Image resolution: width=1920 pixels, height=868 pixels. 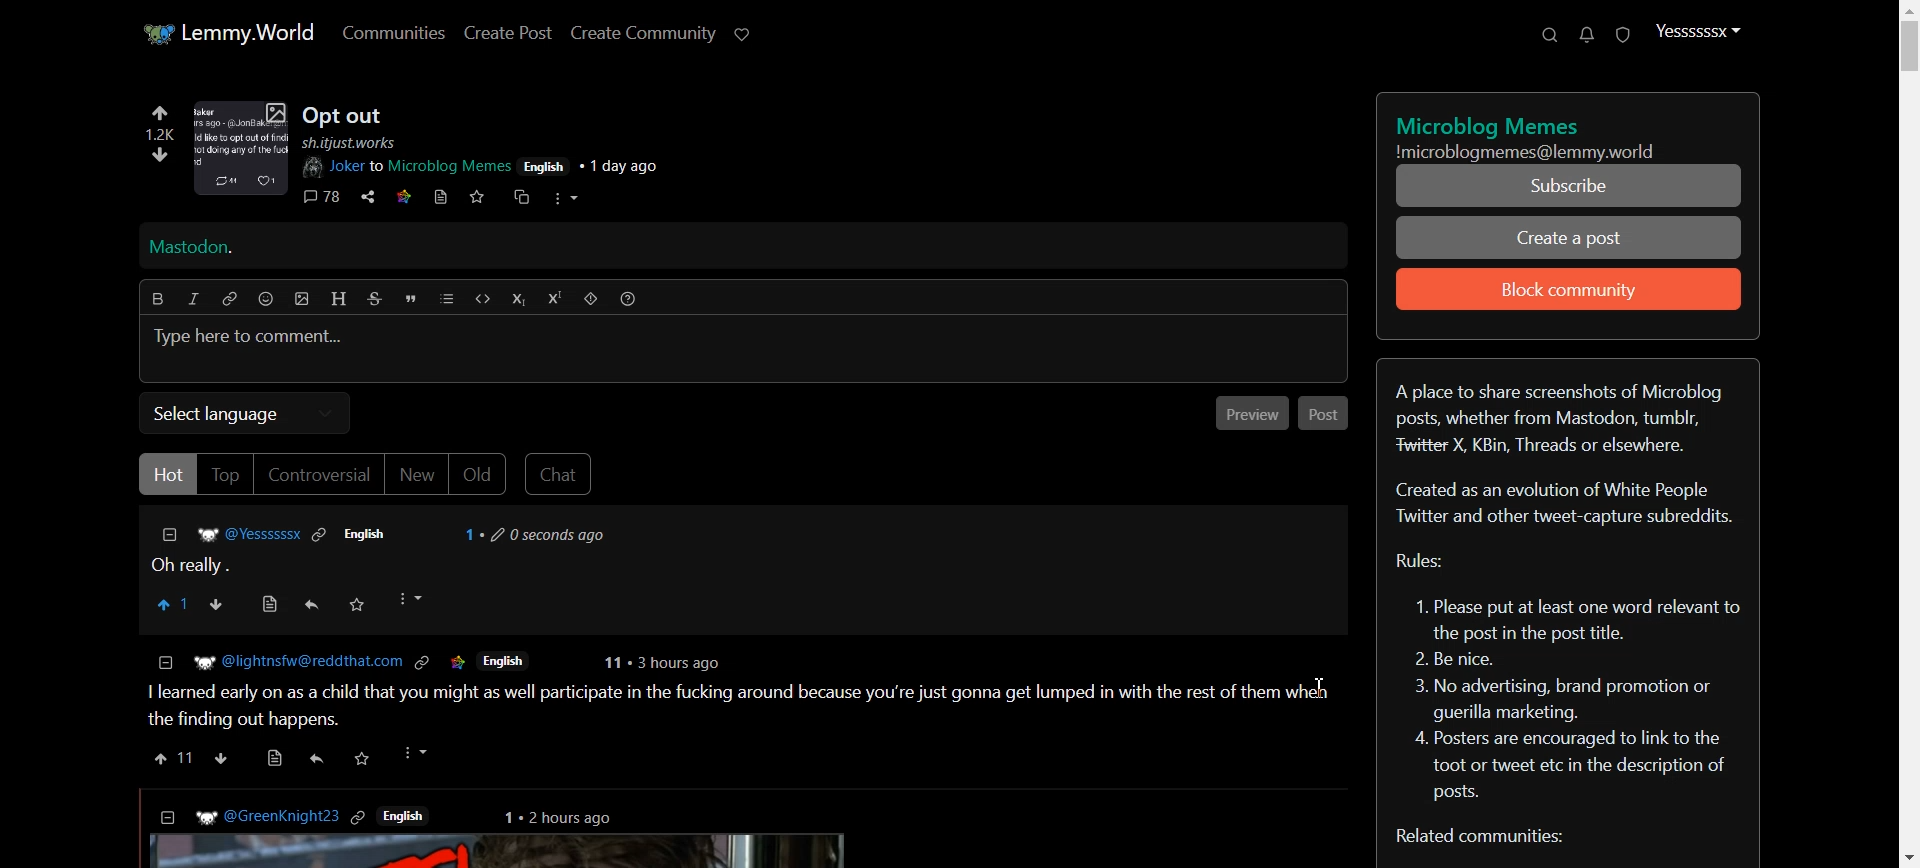 I want to click on cross share, so click(x=526, y=197).